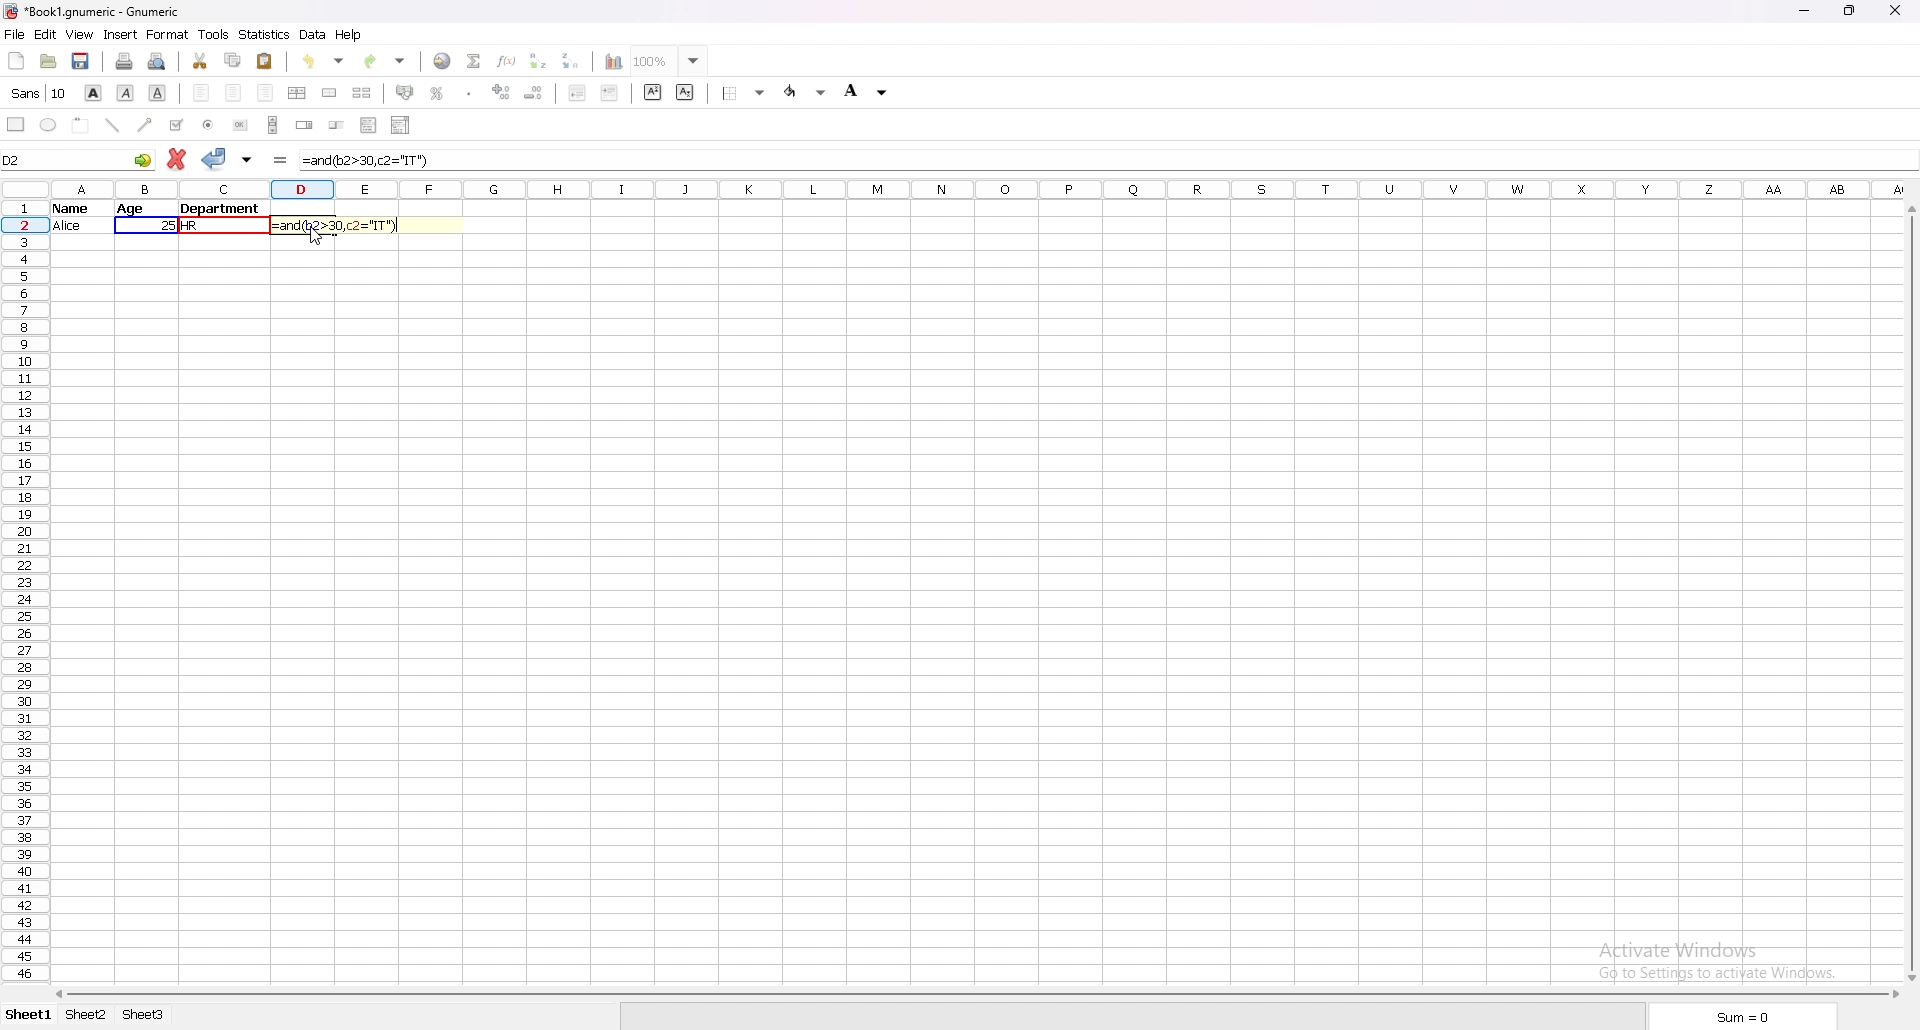 Image resolution: width=1920 pixels, height=1030 pixels. I want to click on sheet, so click(84, 1015).